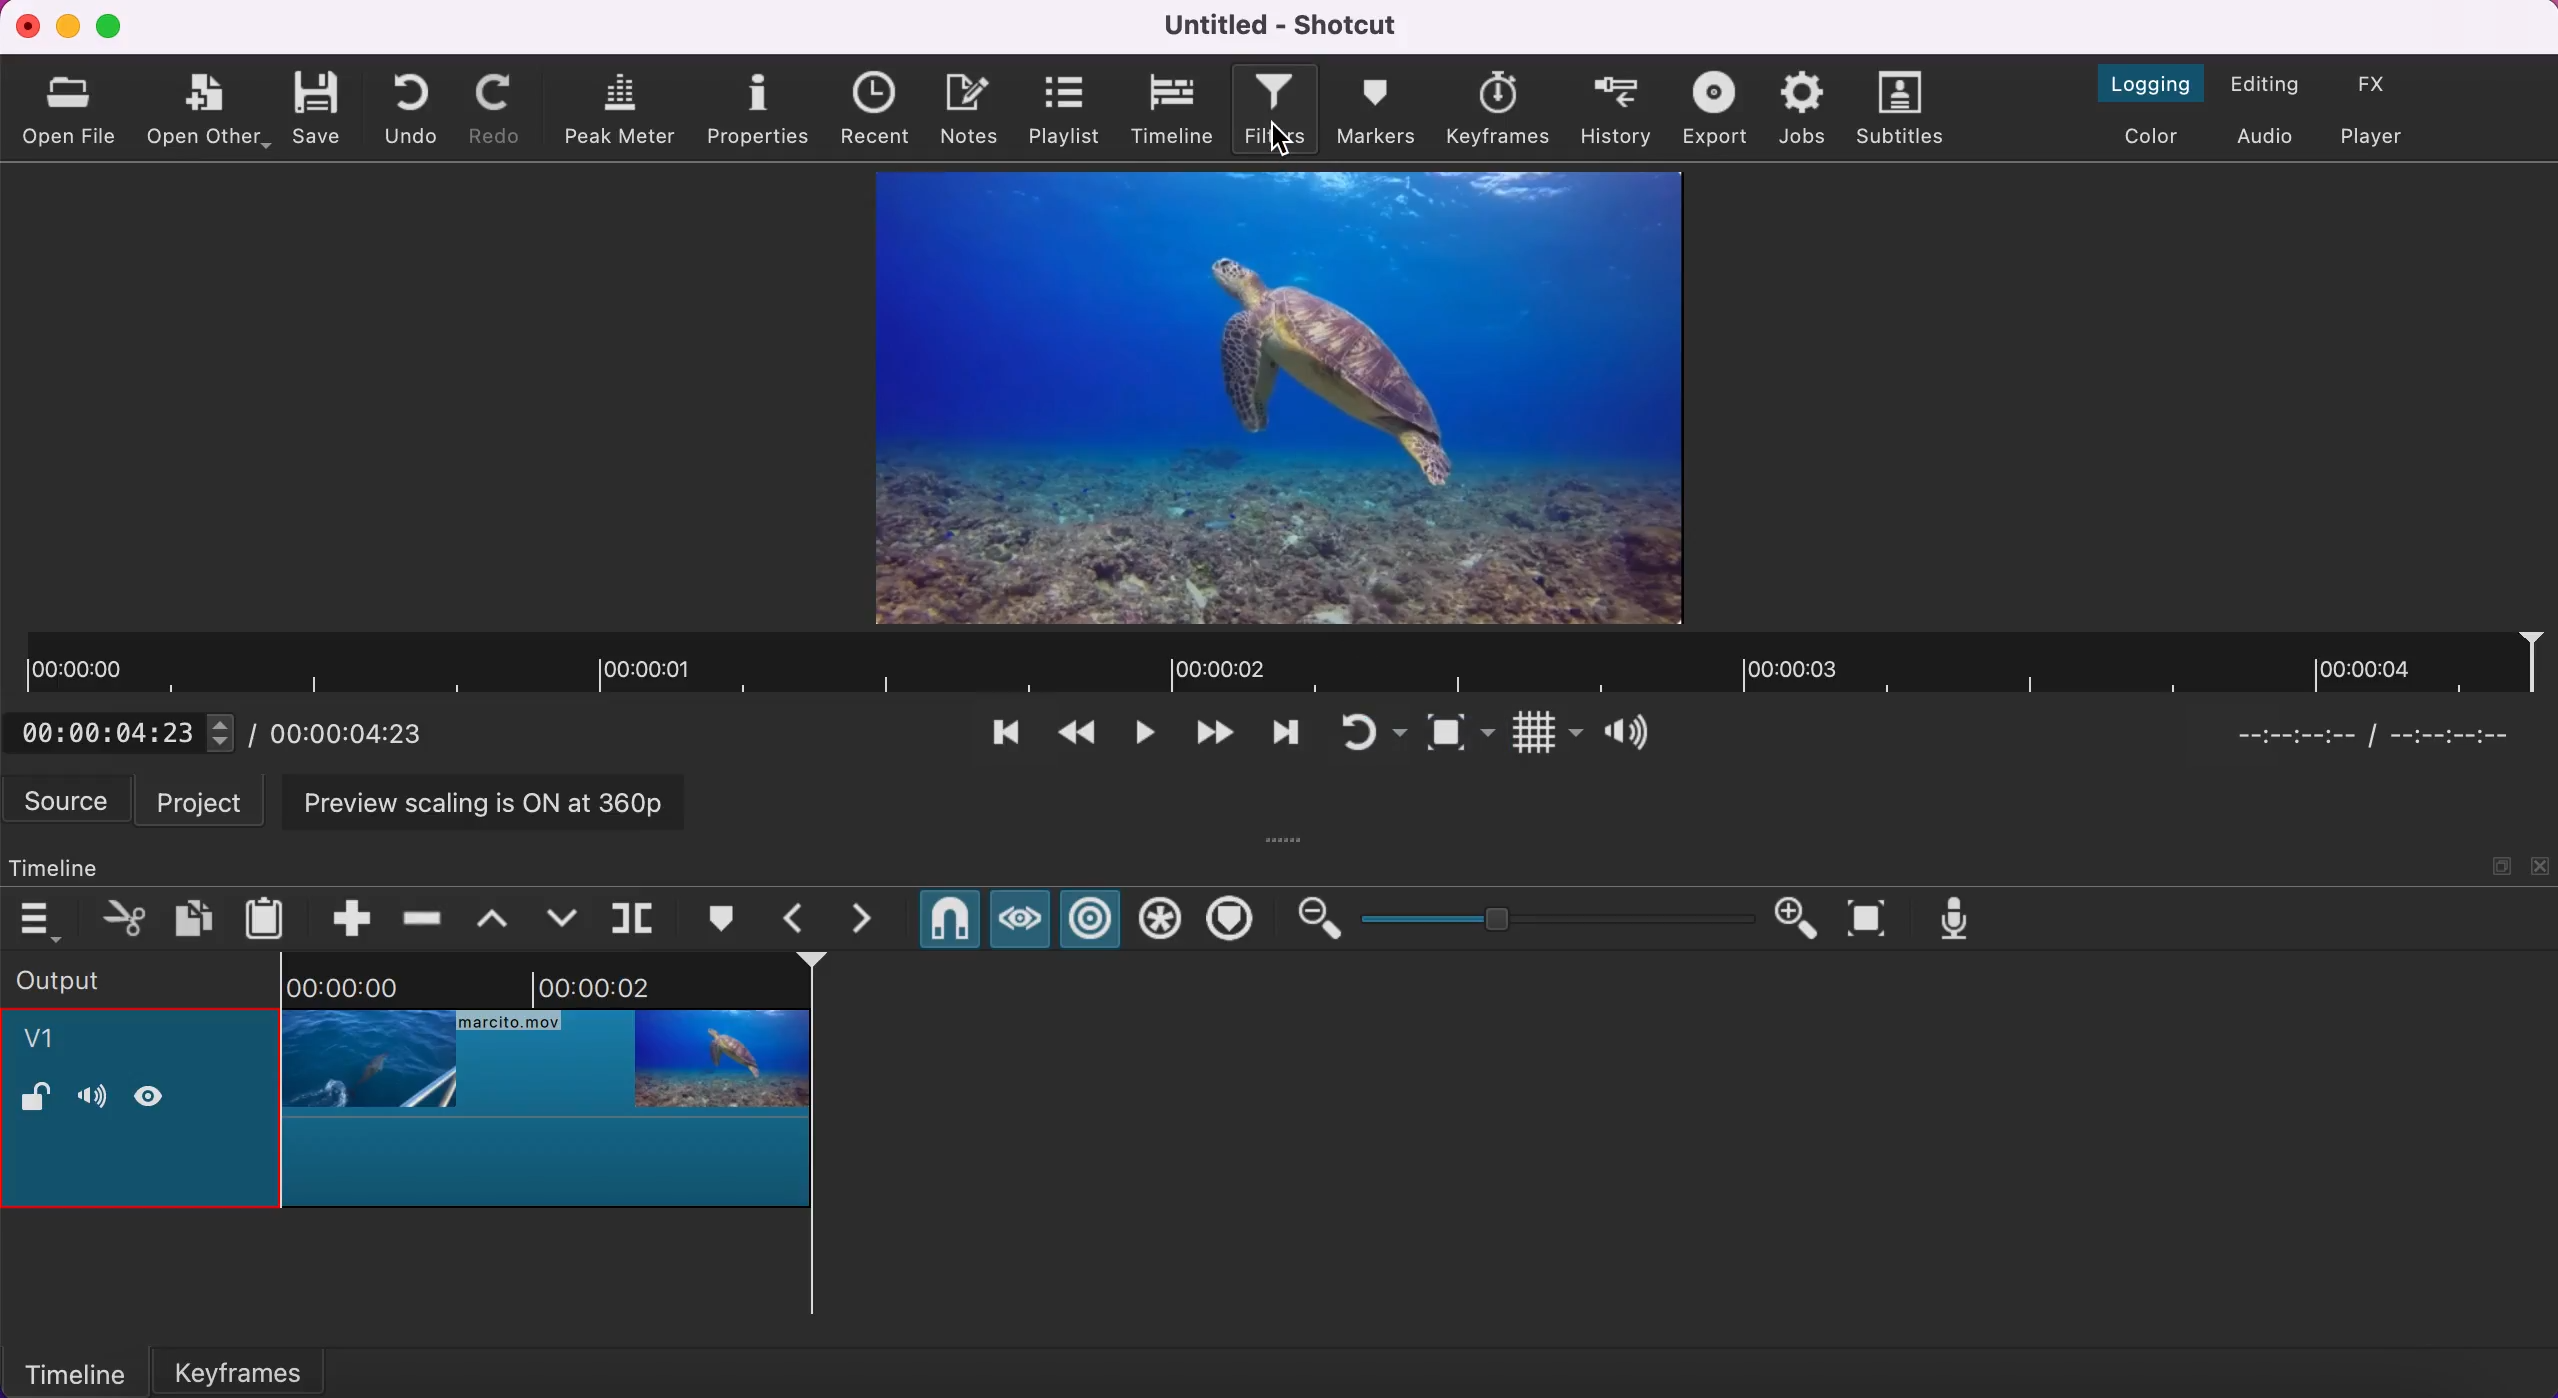 This screenshot has height=1398, width=2558. Describe the element at coordinates (67, 26) in the screenshot. I see `minimize` at that location.